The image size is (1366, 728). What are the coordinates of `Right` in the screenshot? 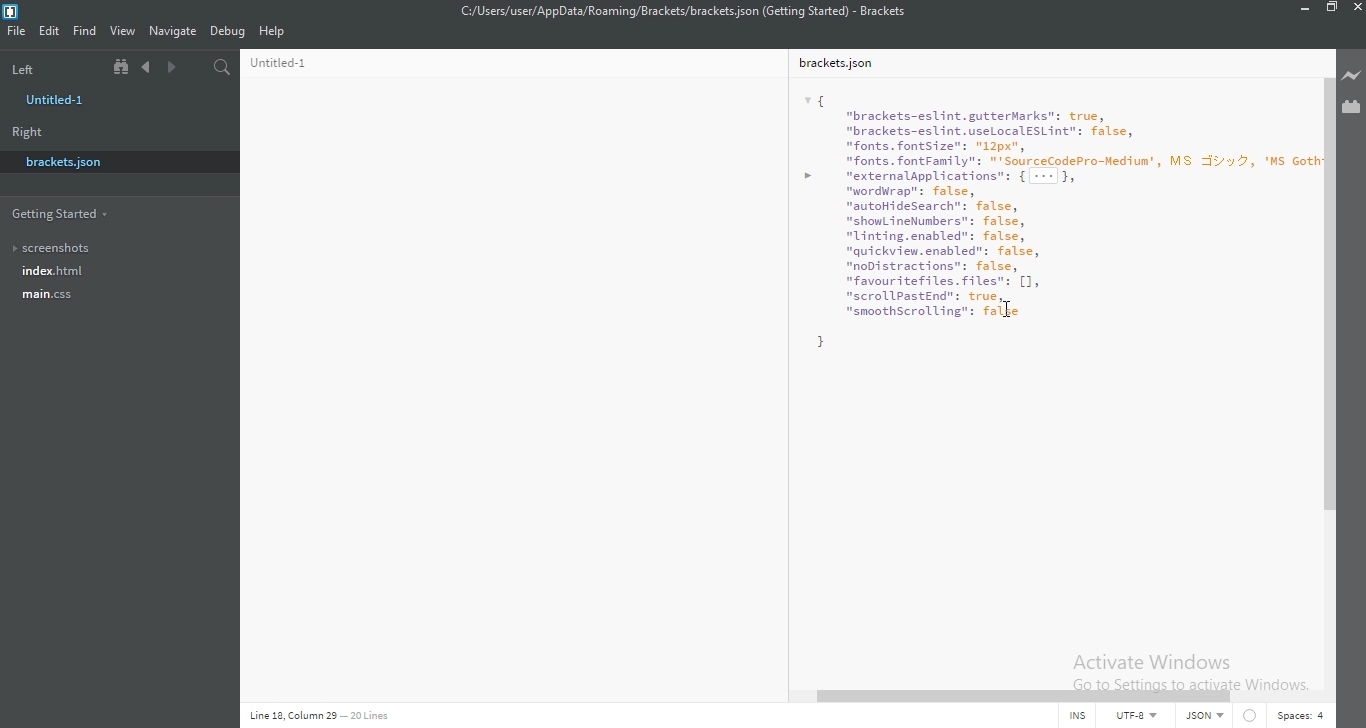 It's located at (26, 132).